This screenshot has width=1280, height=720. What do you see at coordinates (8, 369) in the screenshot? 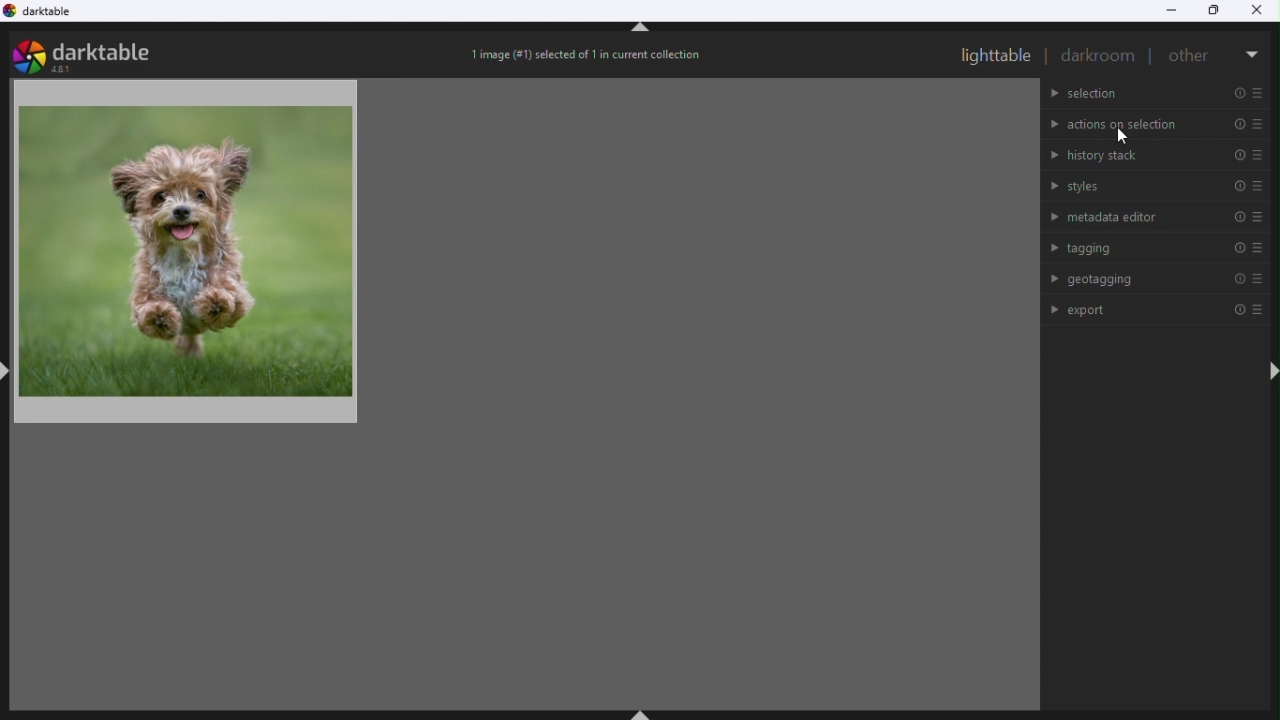
I see `shift+ctrl+l` at bounding box center [8, 369].